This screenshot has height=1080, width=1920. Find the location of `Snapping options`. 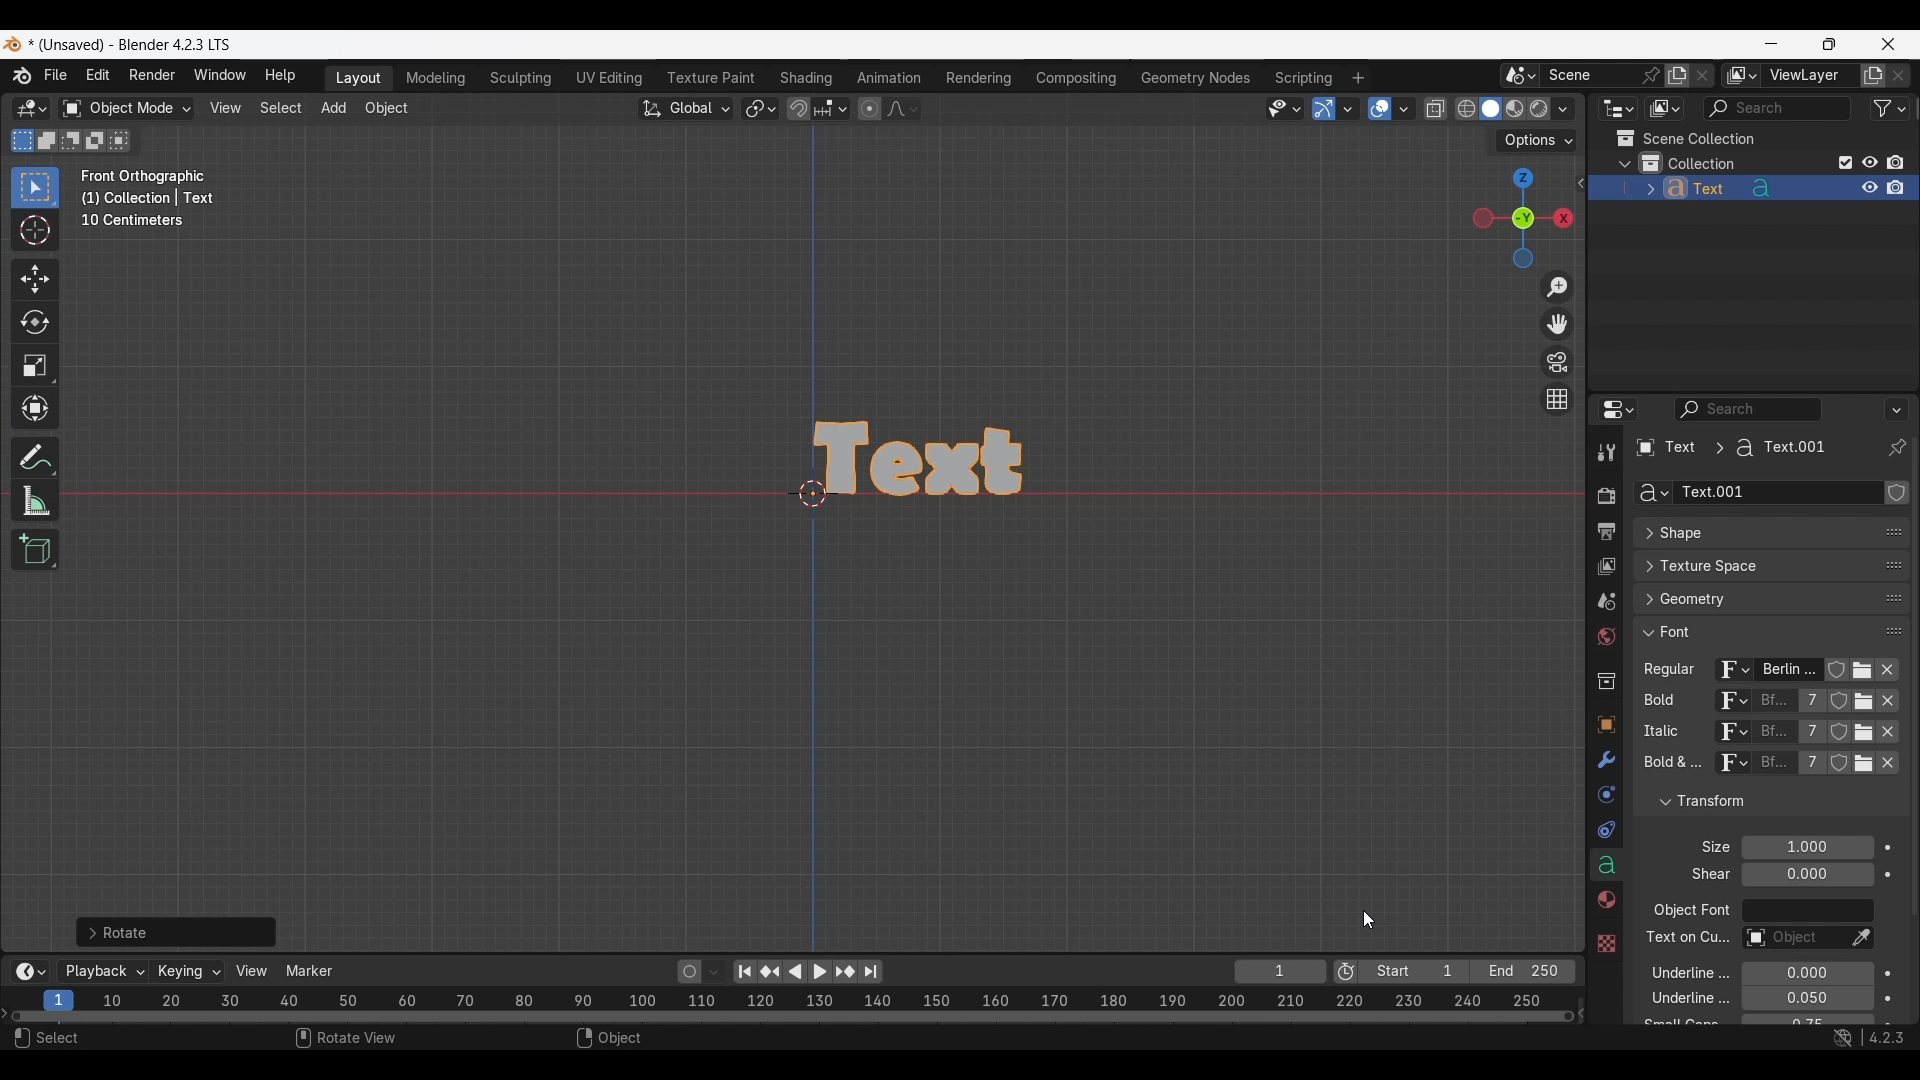

Snapping options is located at coordinates (833, 108).